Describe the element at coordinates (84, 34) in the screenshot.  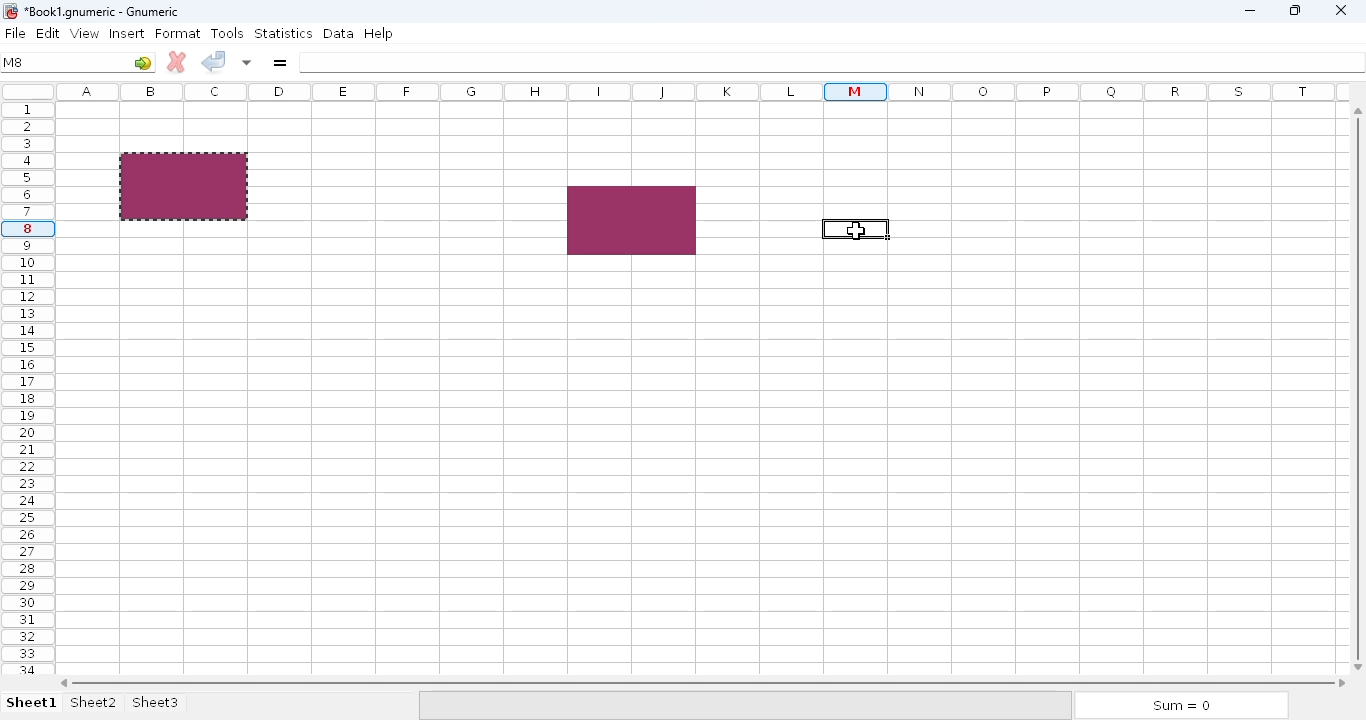
I see `view` at that location.